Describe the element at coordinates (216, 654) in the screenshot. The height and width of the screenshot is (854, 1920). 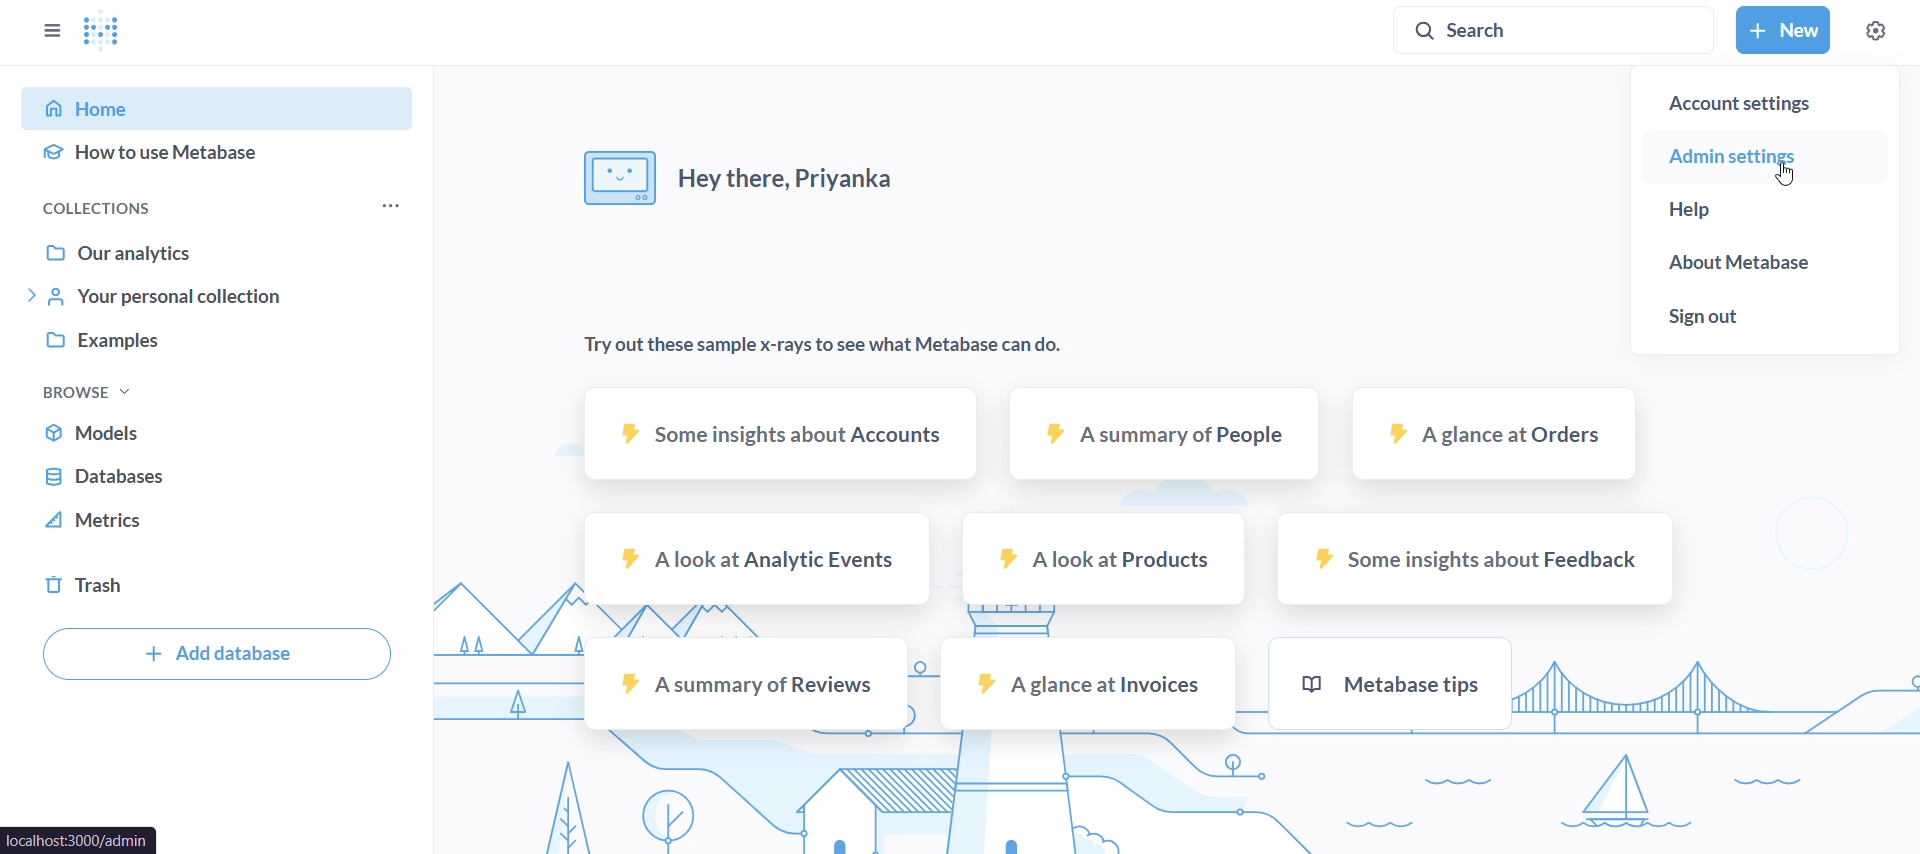
I see `add database` at that location.